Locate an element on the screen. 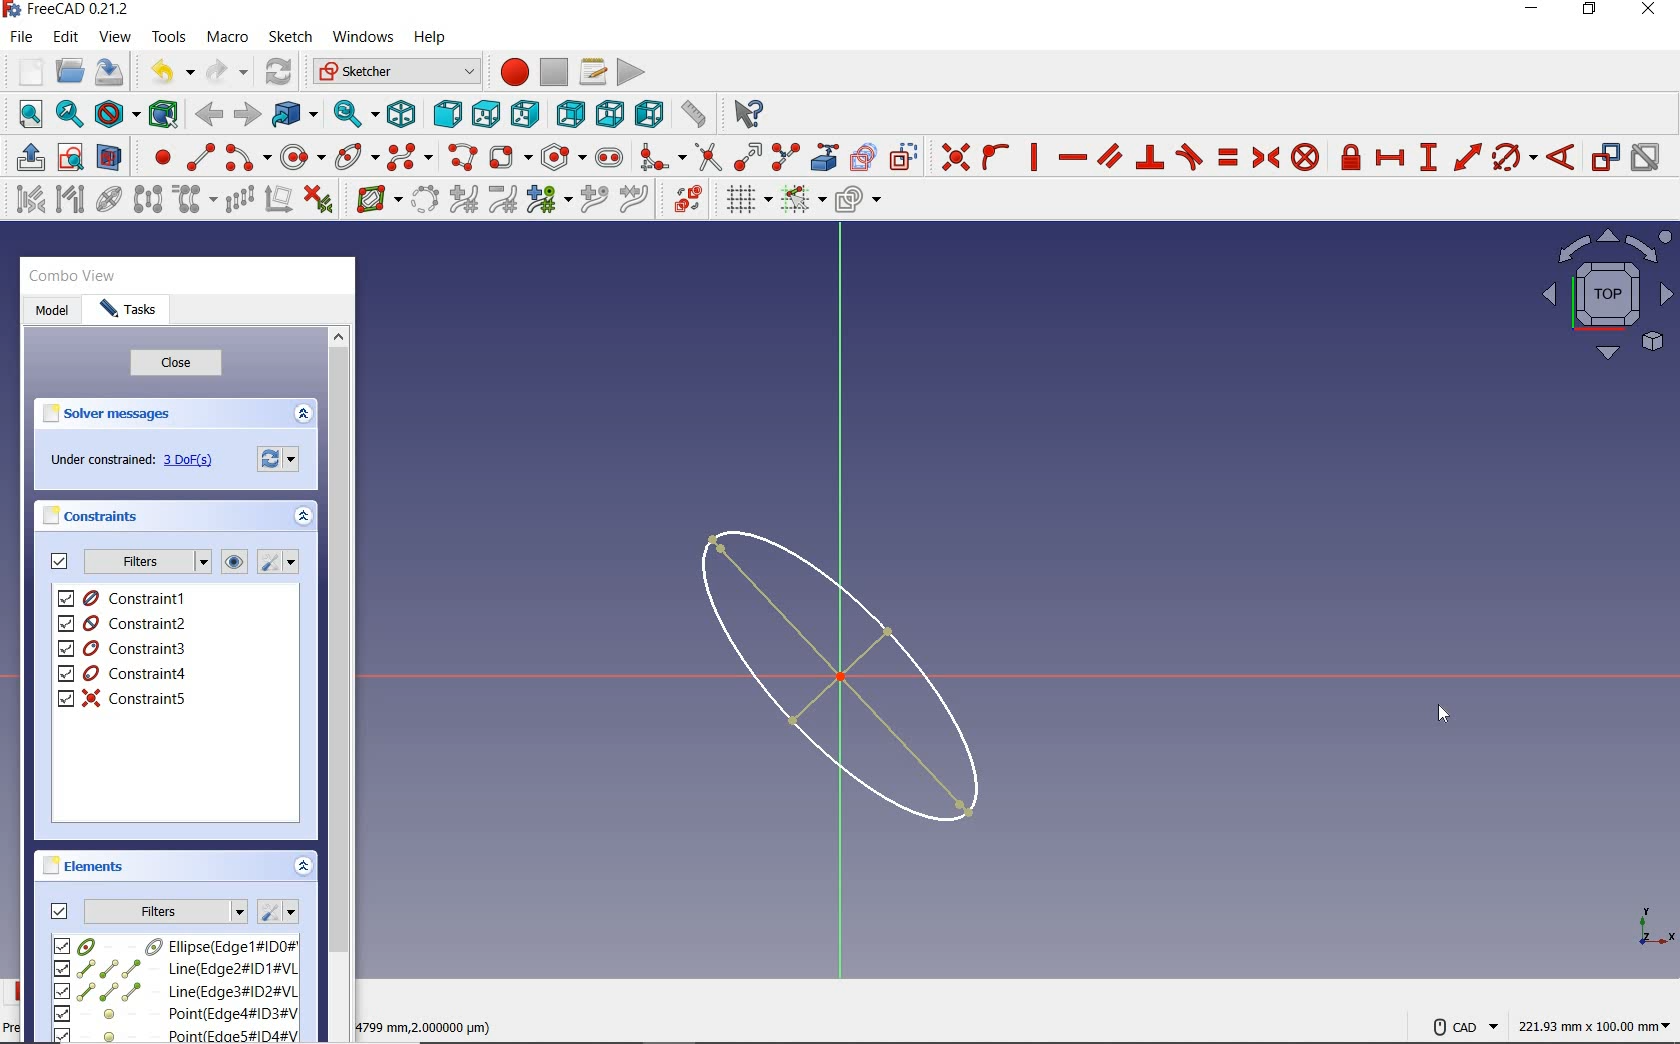  constraint5 is located at coordinates (123, 698).